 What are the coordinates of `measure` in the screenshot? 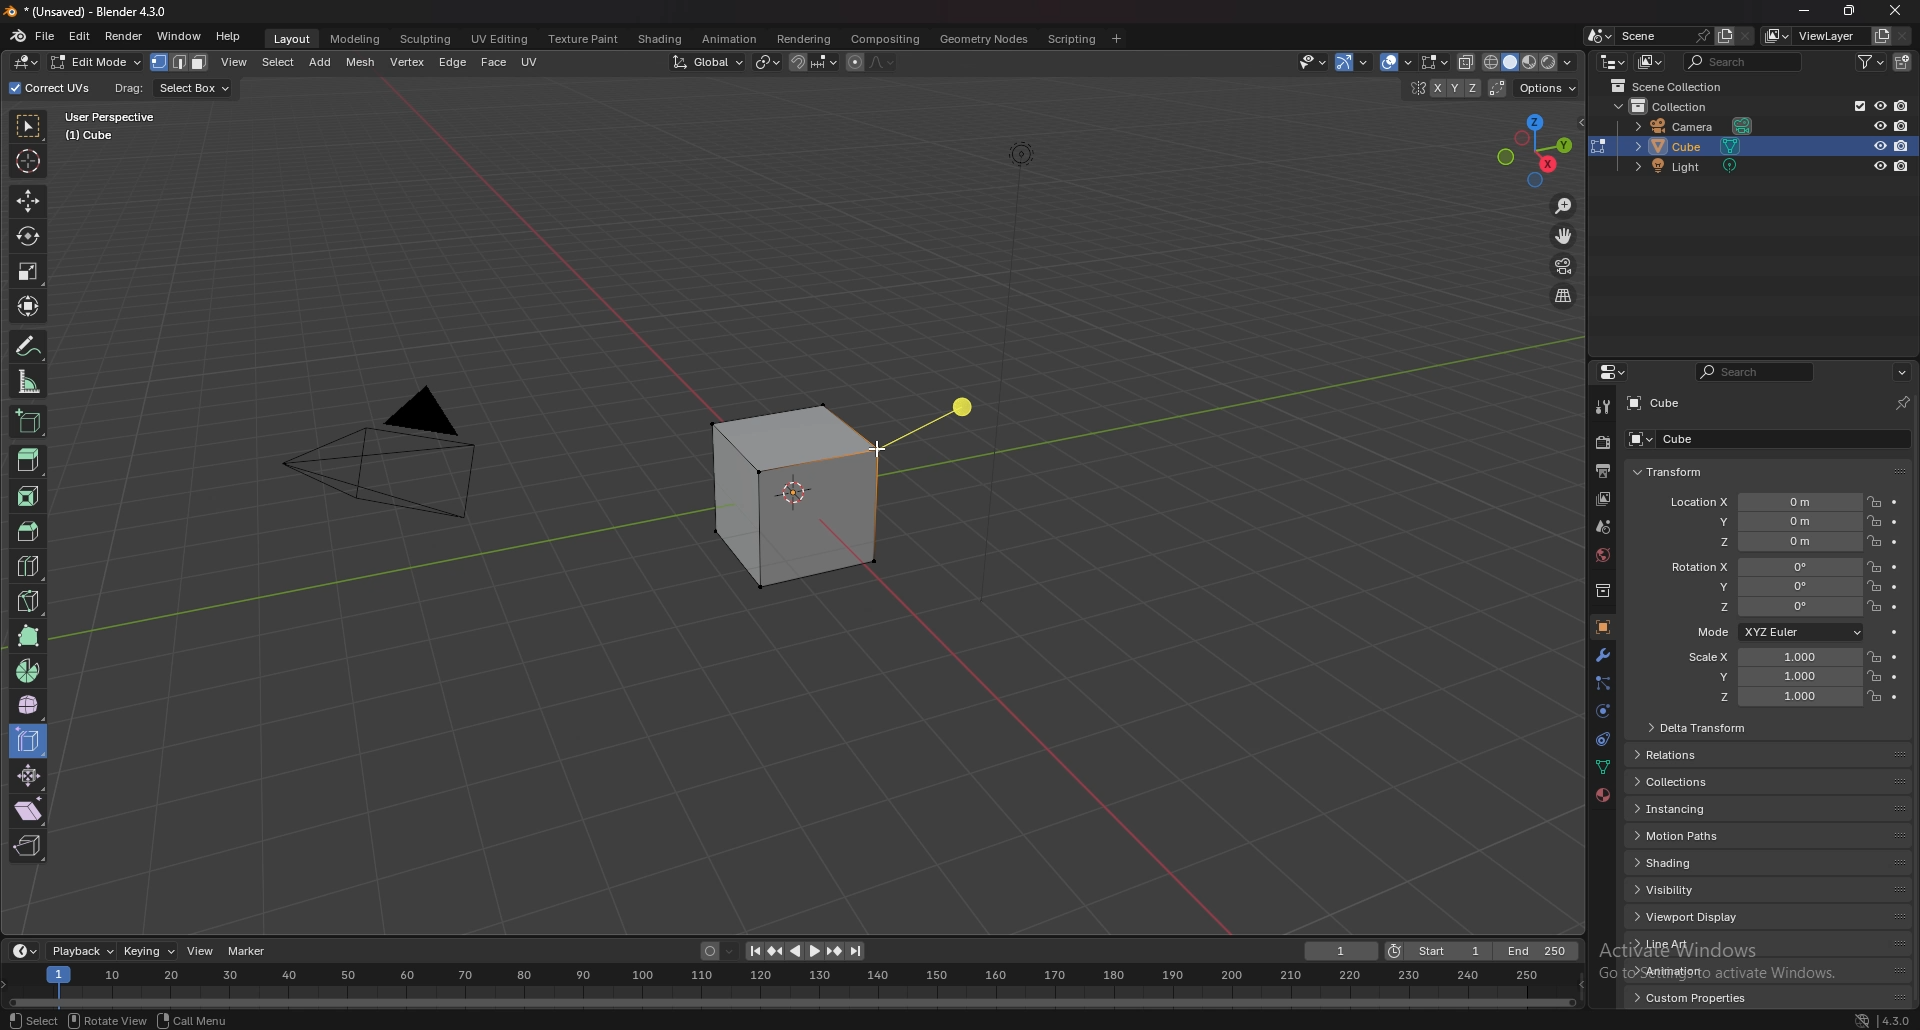 It's located at (29, 382).